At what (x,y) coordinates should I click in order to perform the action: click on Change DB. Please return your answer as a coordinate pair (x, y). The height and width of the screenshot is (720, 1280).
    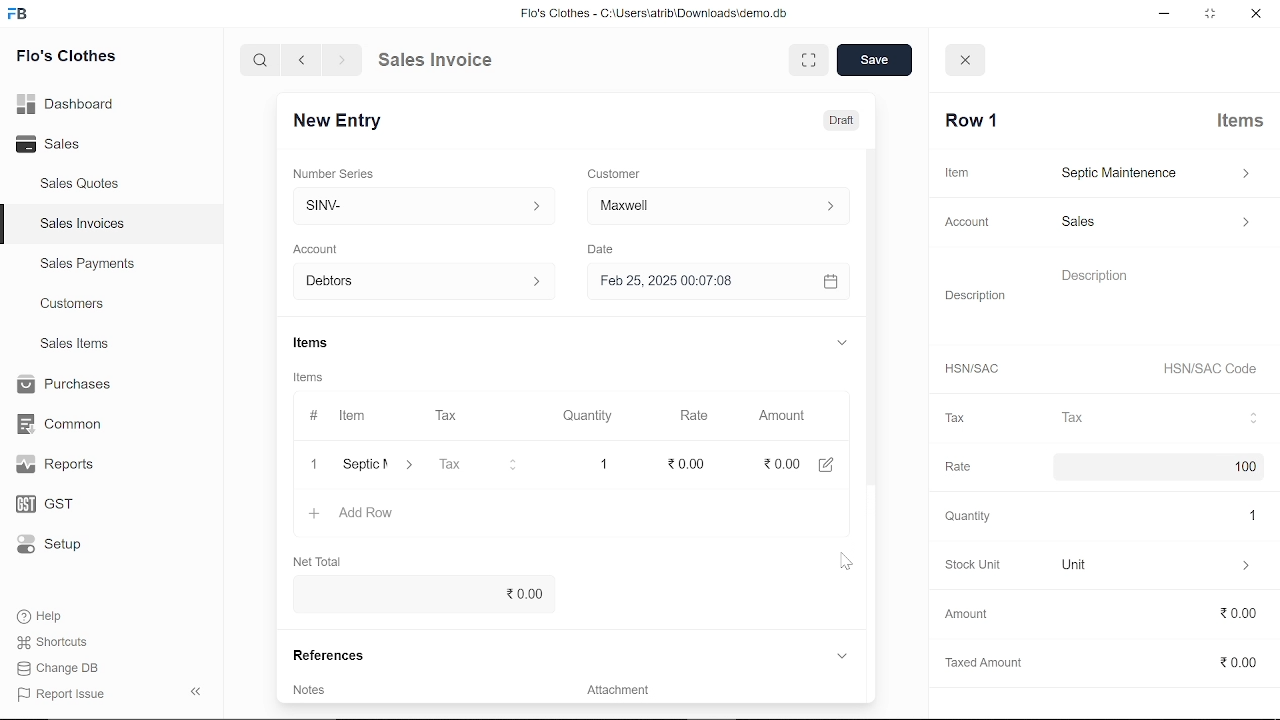
    Looking at the image, I should click on (60, 667).